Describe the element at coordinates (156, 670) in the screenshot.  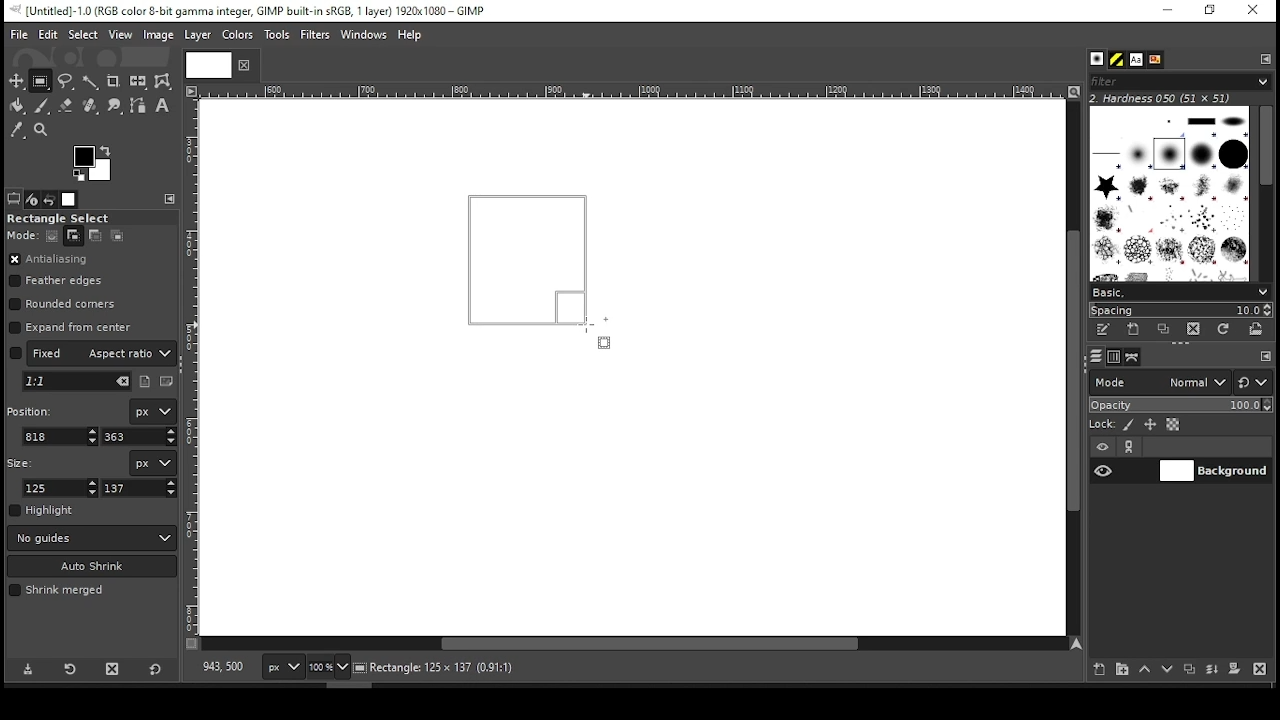
I see `reset to defaults` at that location.